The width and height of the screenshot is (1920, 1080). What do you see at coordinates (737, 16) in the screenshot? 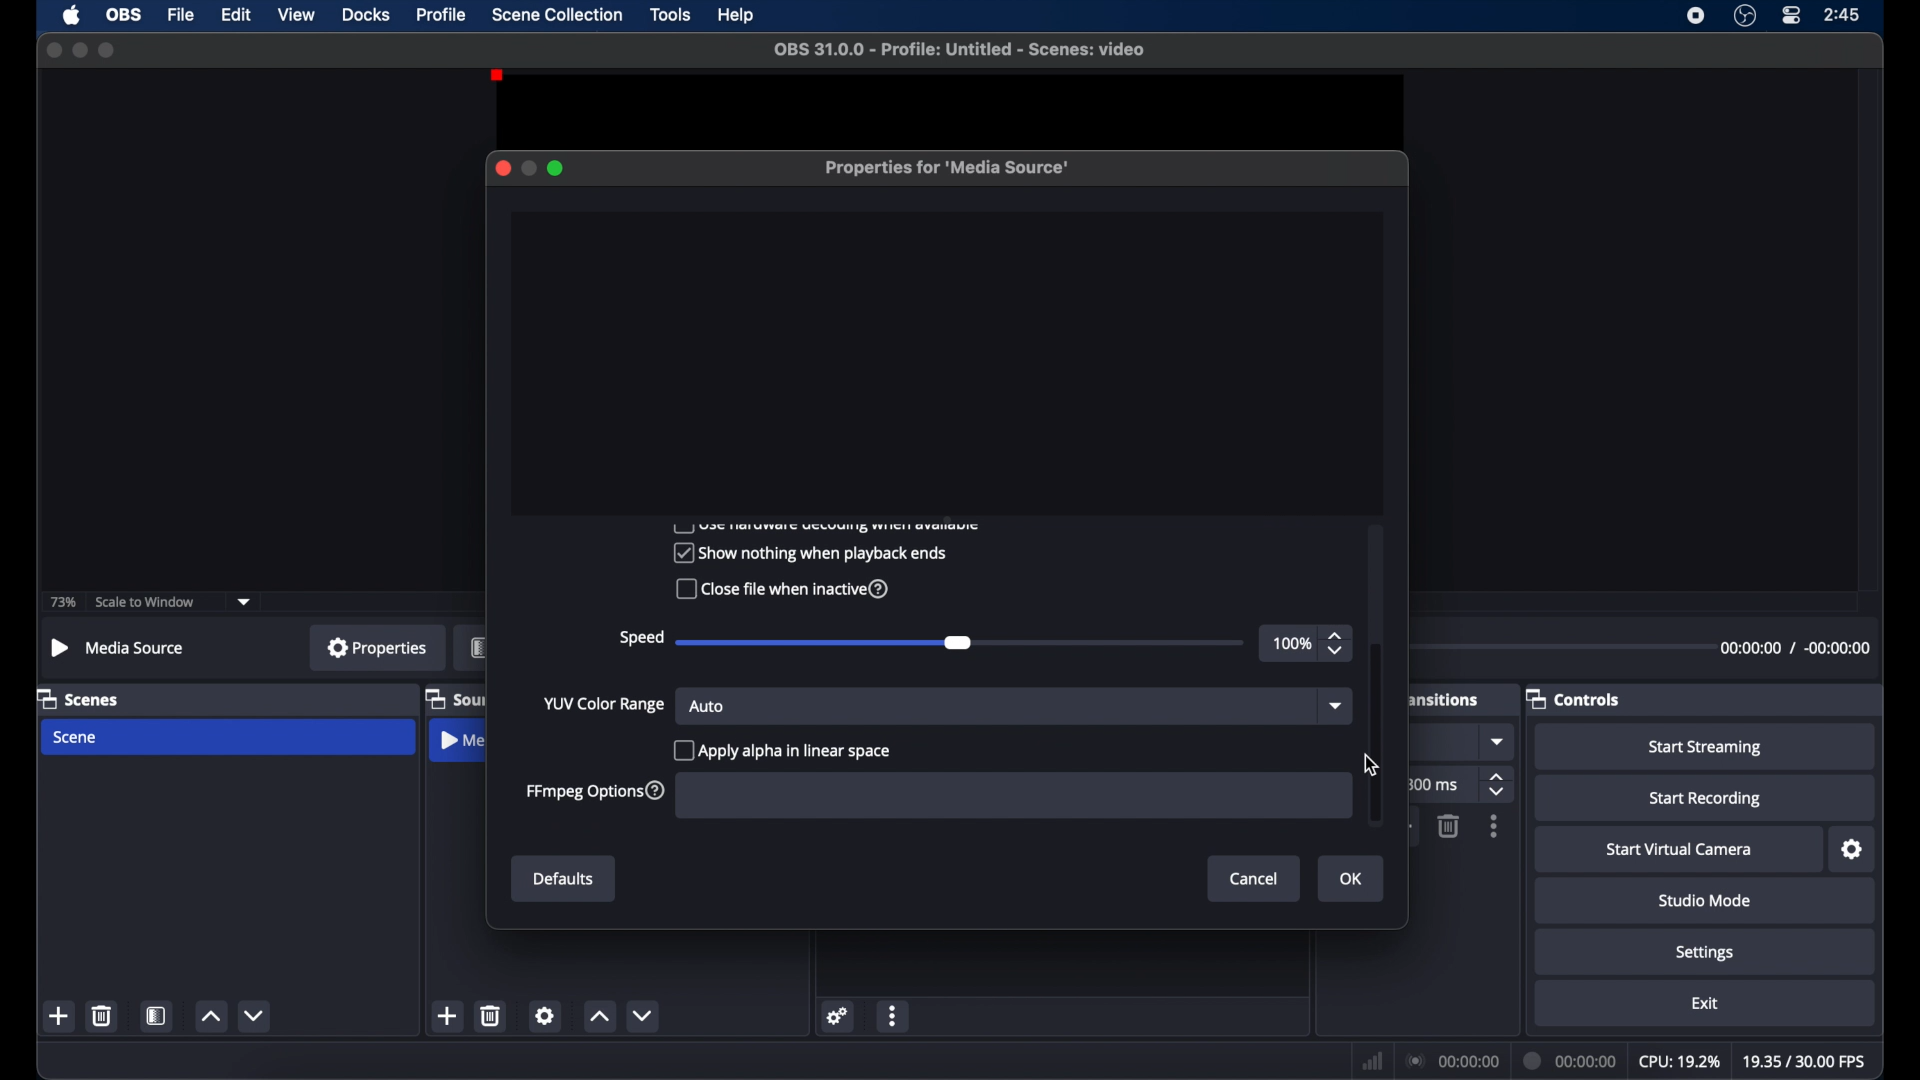
I see `help` at bounding box center [737, 16].